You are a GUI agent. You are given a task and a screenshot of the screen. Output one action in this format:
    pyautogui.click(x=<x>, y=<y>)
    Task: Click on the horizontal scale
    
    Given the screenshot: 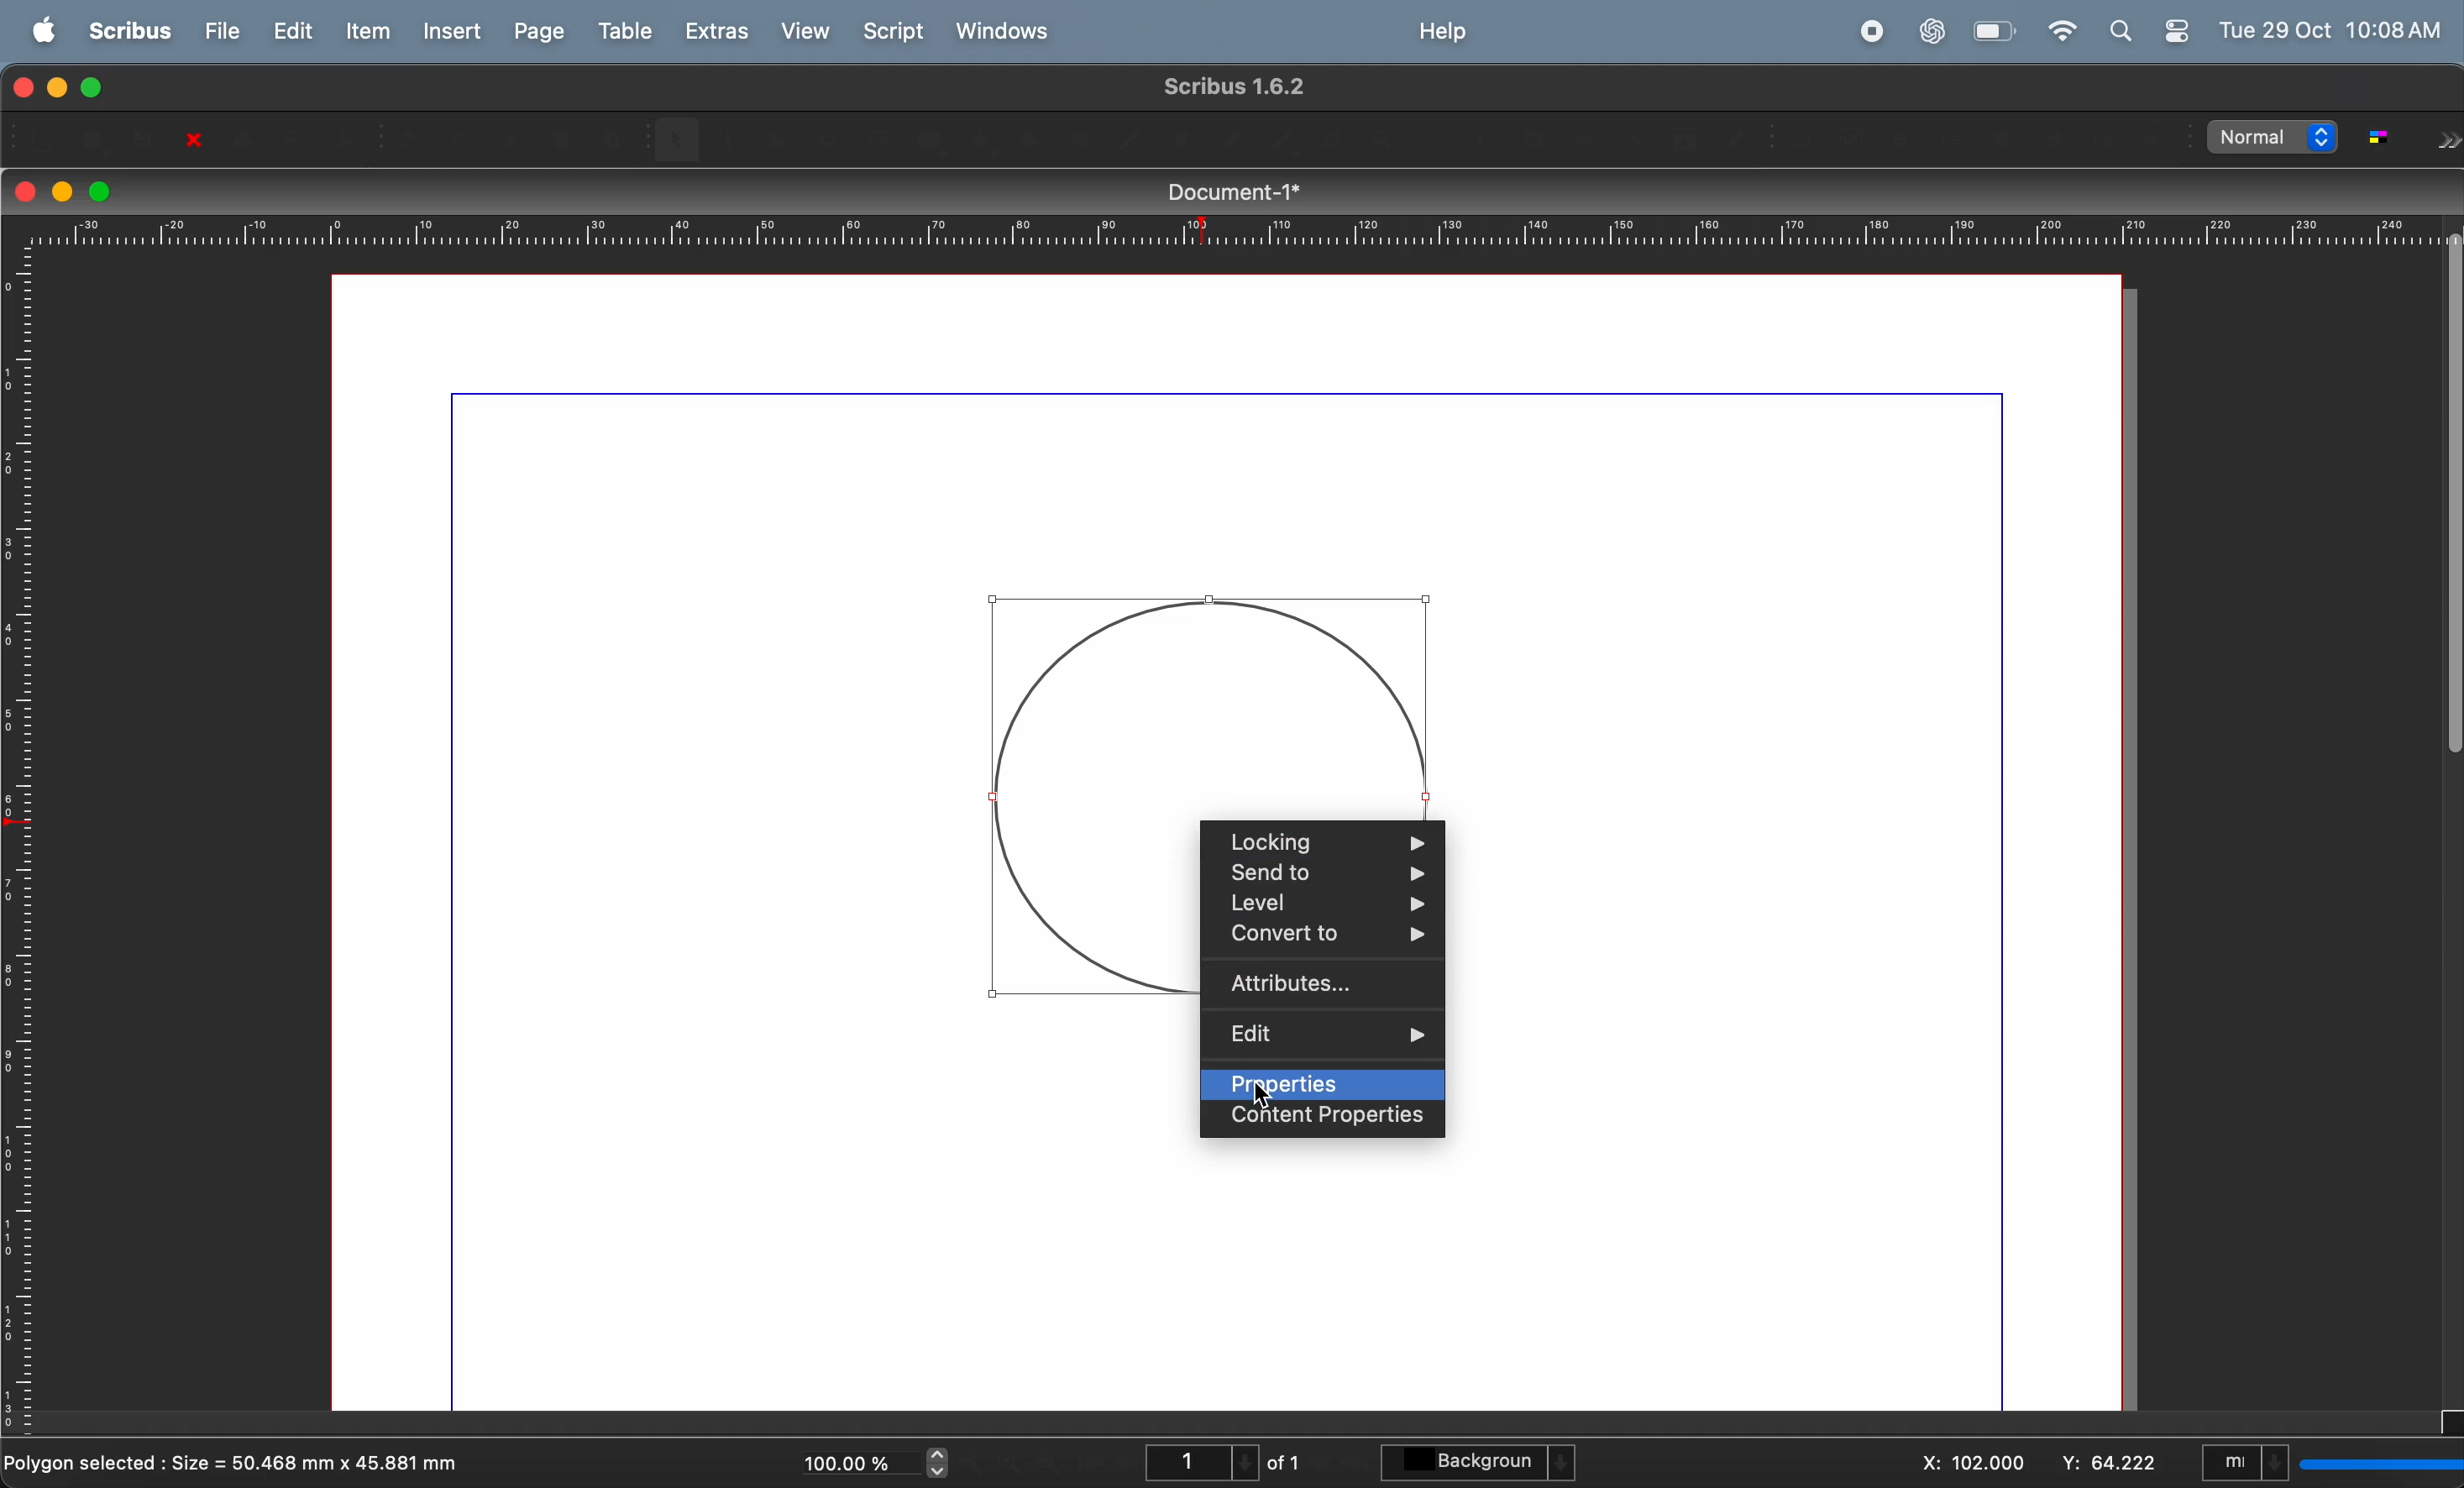 What is the action you would take?
    pyautogui.click(x=1220, y=230)
    